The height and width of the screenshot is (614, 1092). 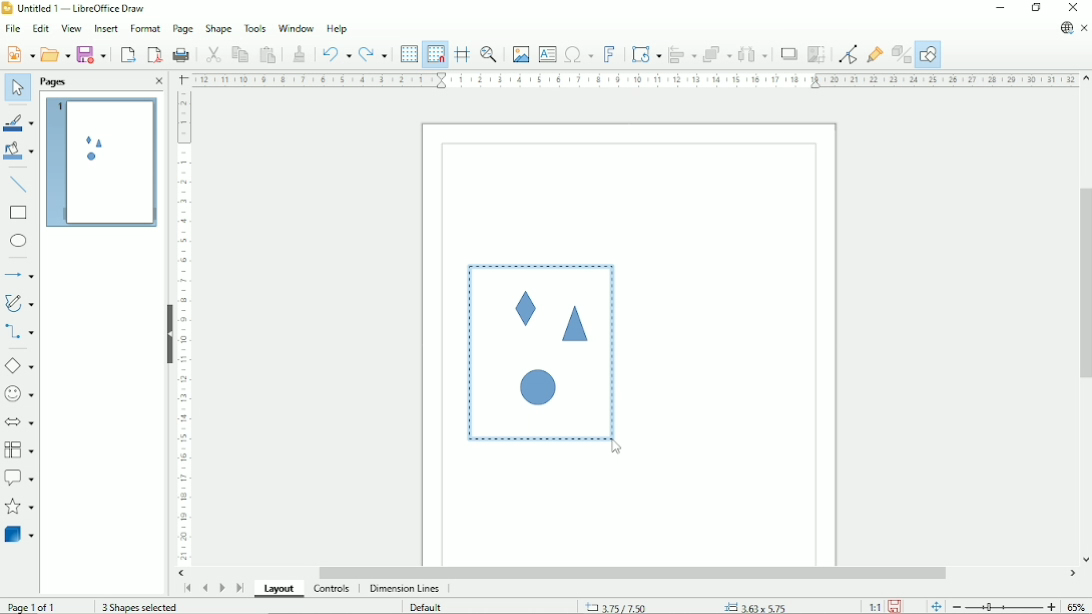 What do you see at coordinates (18, 120) in the screenshot?
I see `Line color` at bounding box center [18, 120].